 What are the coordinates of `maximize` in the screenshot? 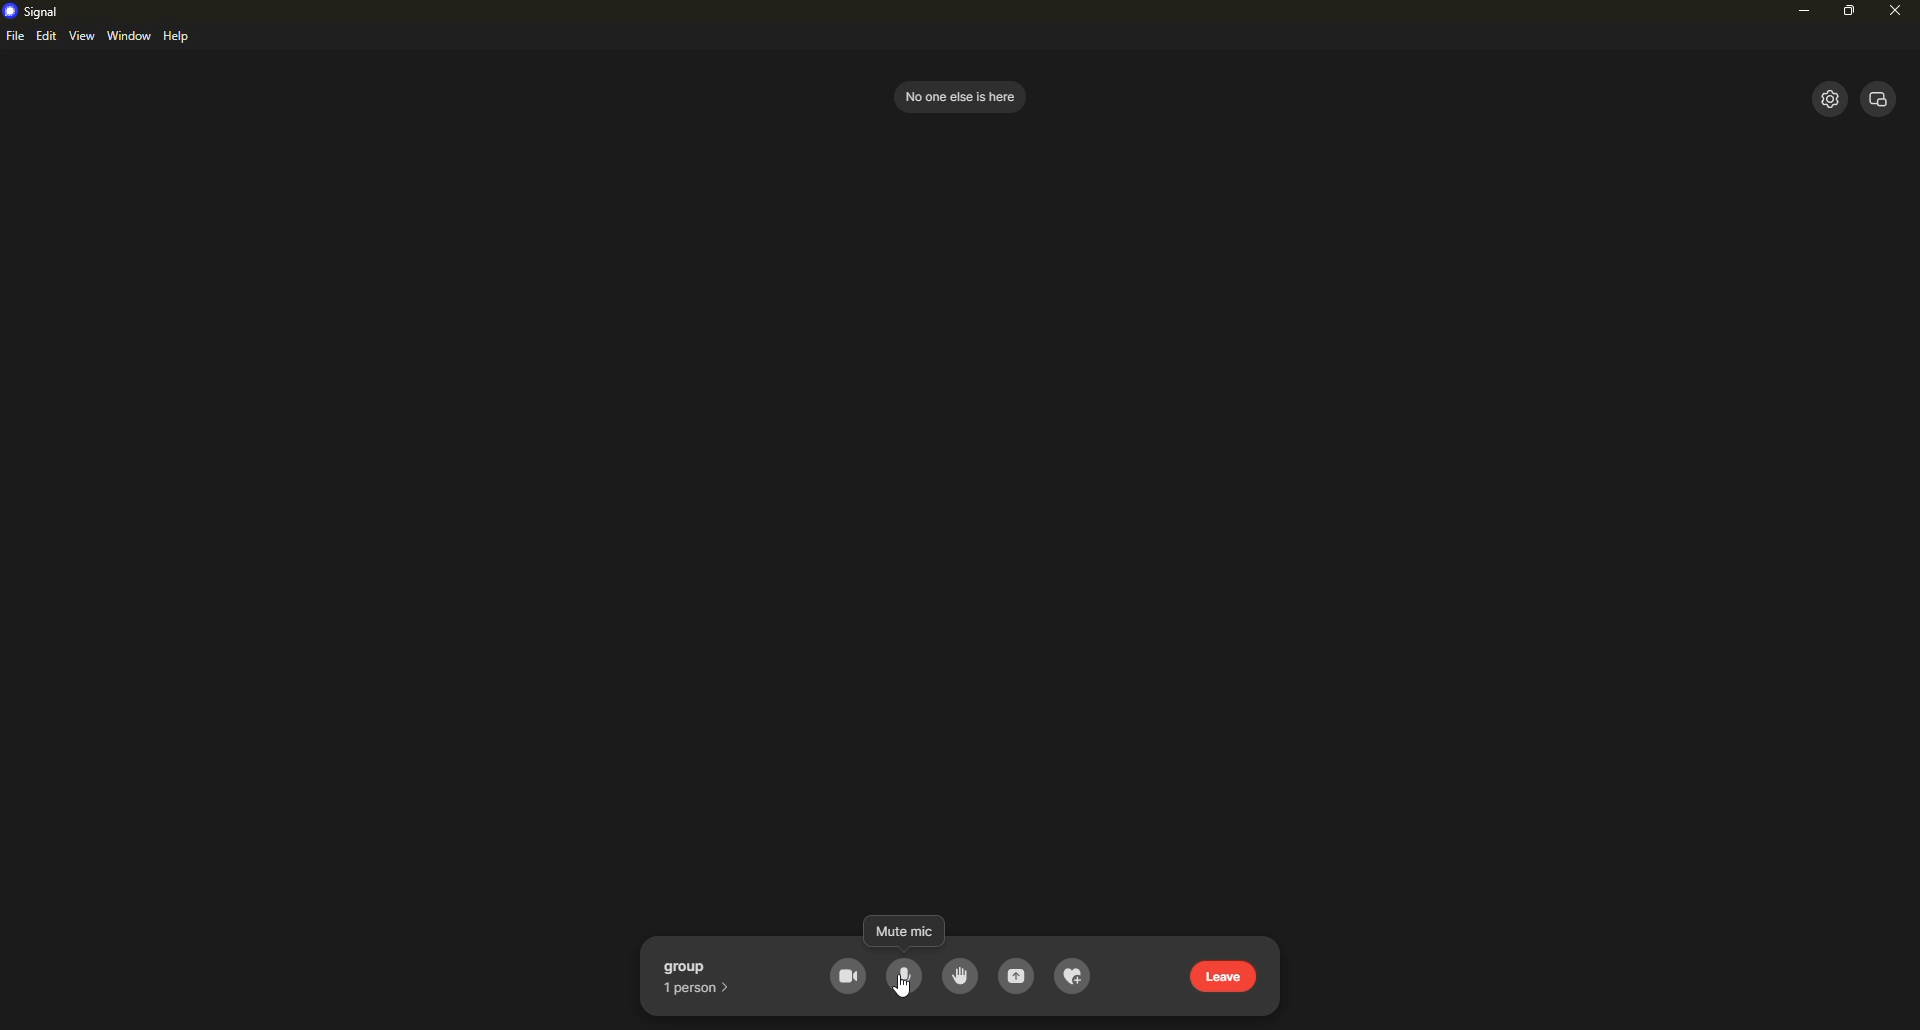 It's located at (1851, 11).